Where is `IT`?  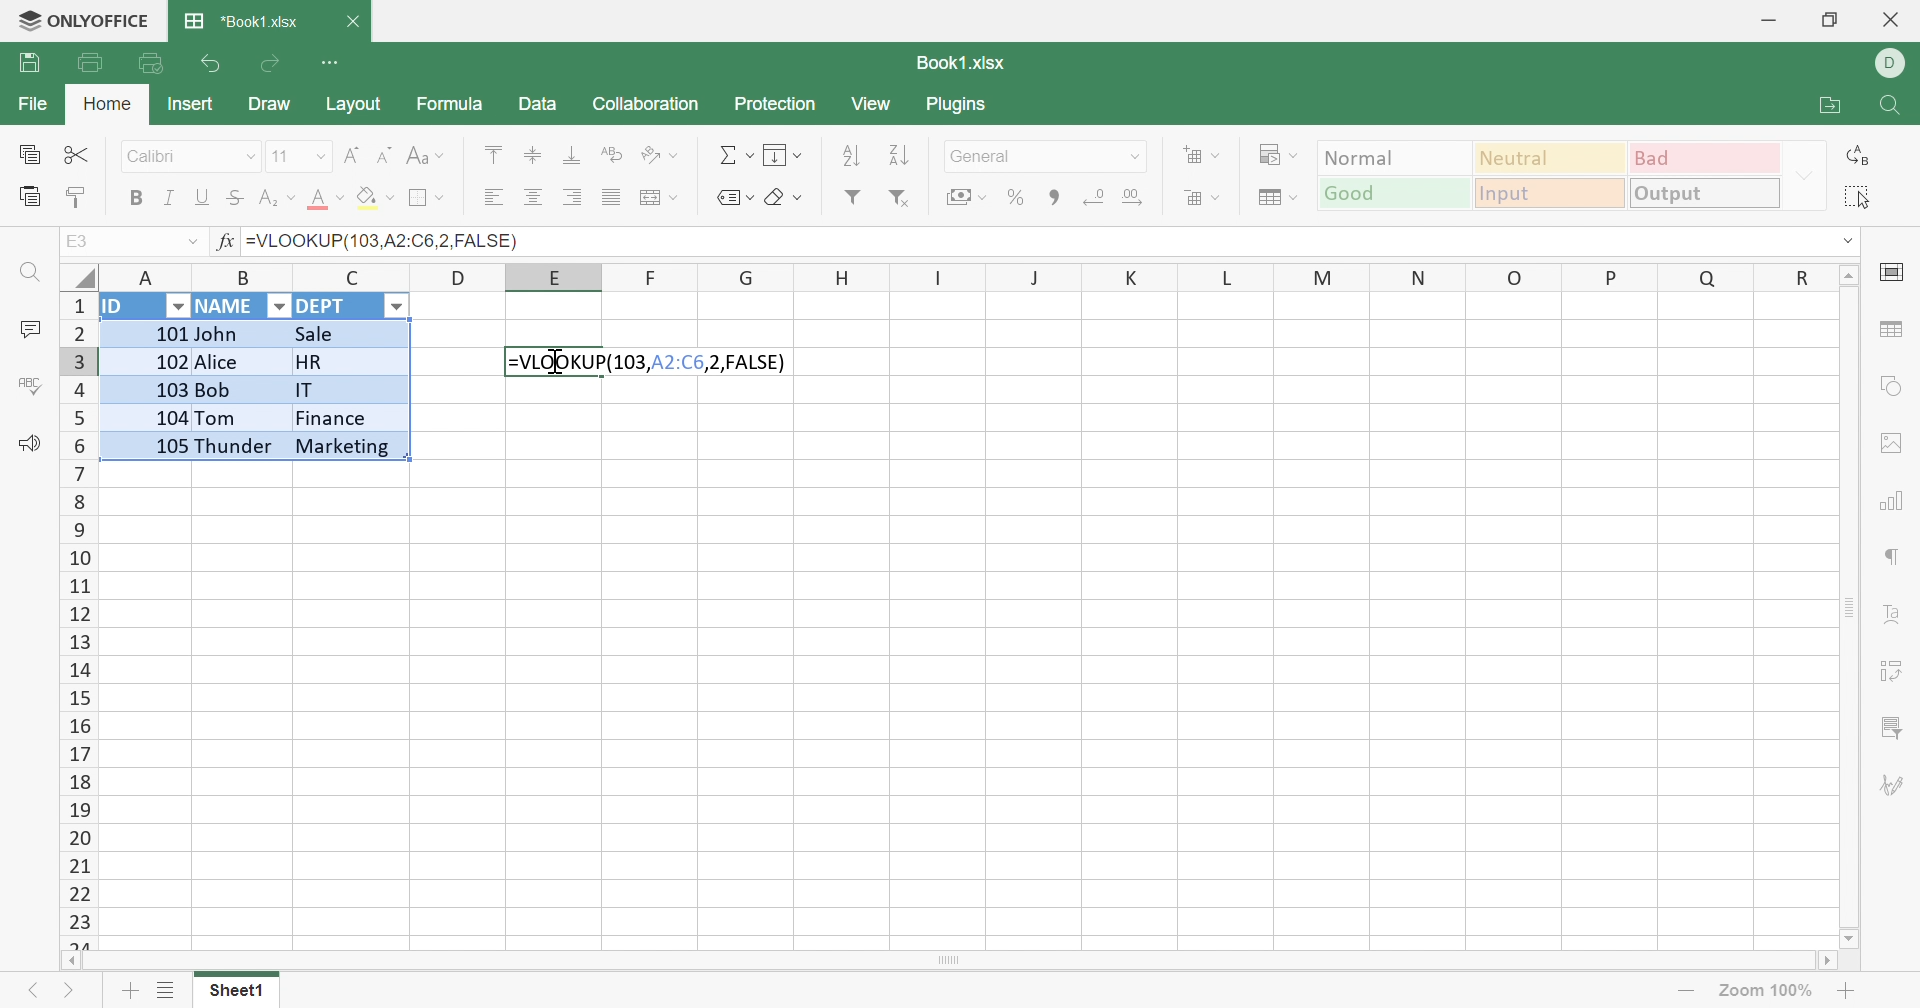 IT is located at coordinates (345, 391).